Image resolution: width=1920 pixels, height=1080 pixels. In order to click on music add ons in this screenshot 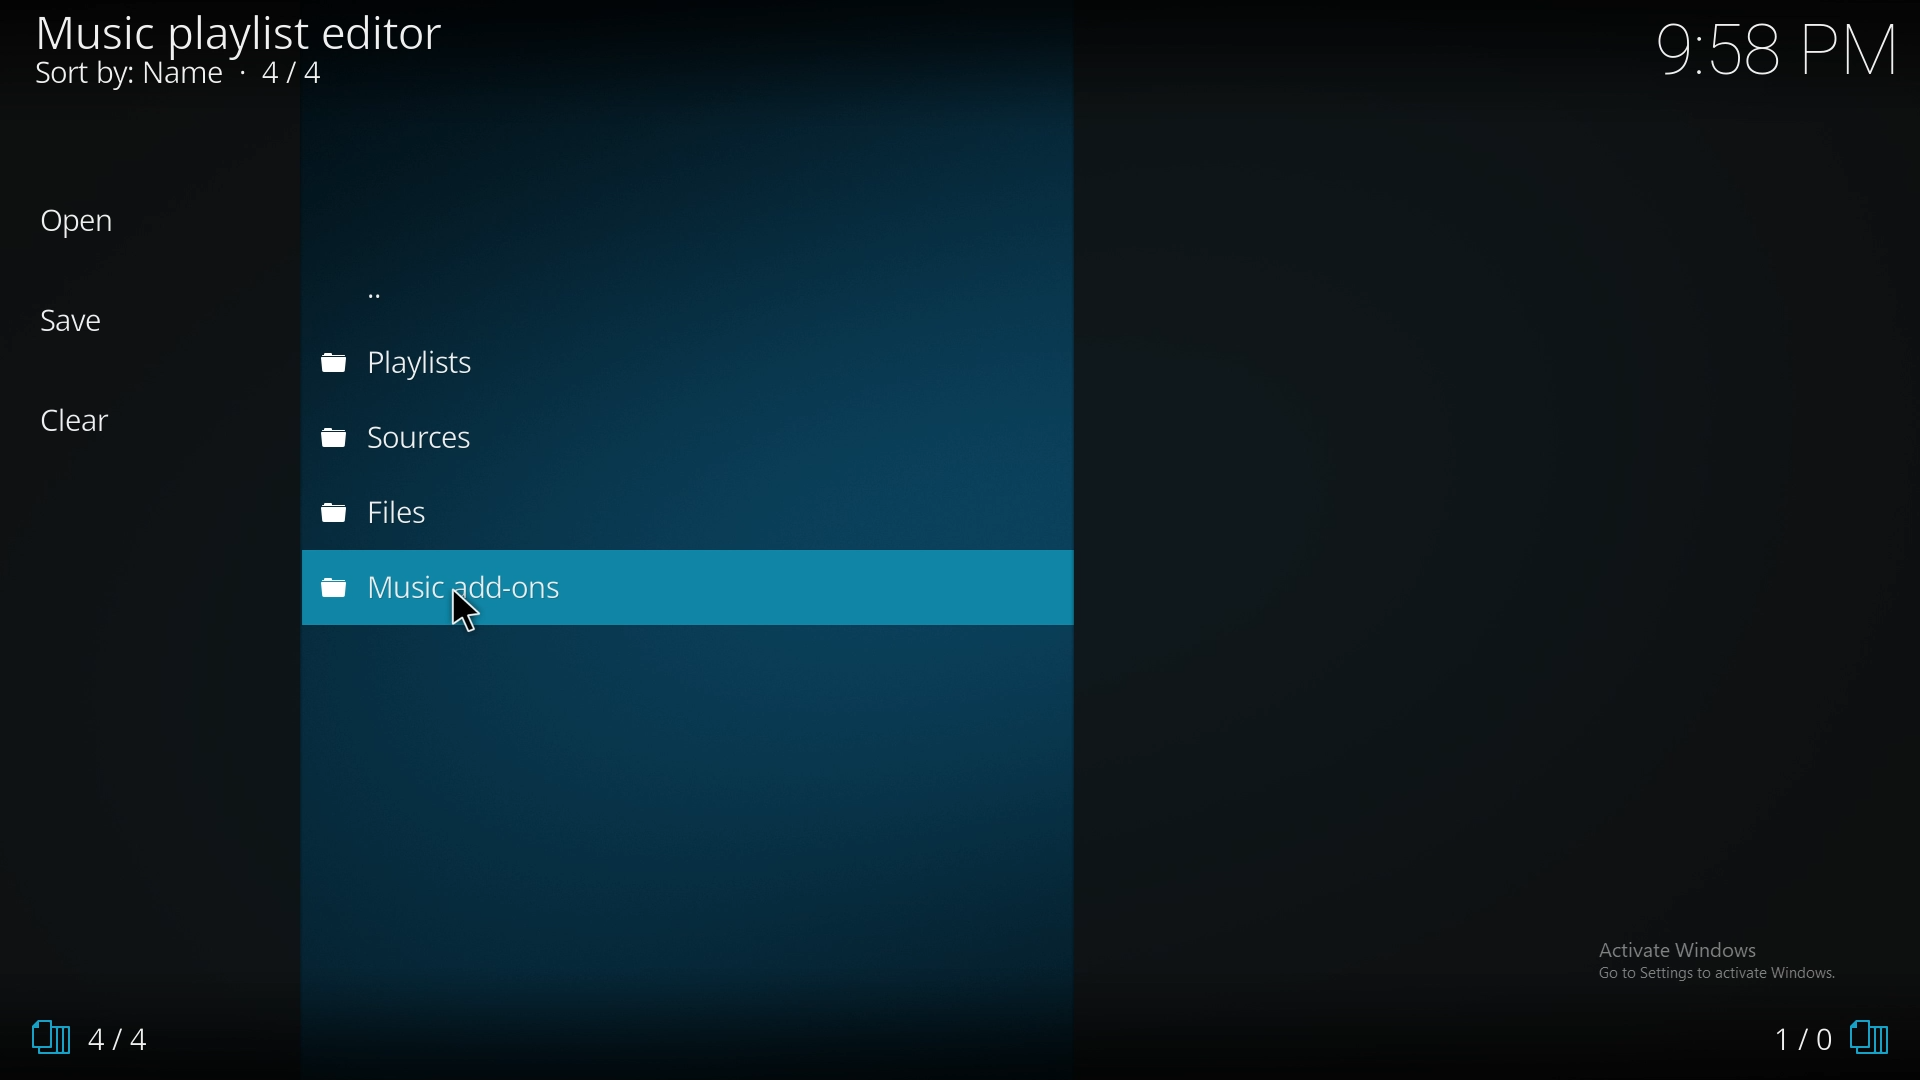, I will do `click(531, 586)`.